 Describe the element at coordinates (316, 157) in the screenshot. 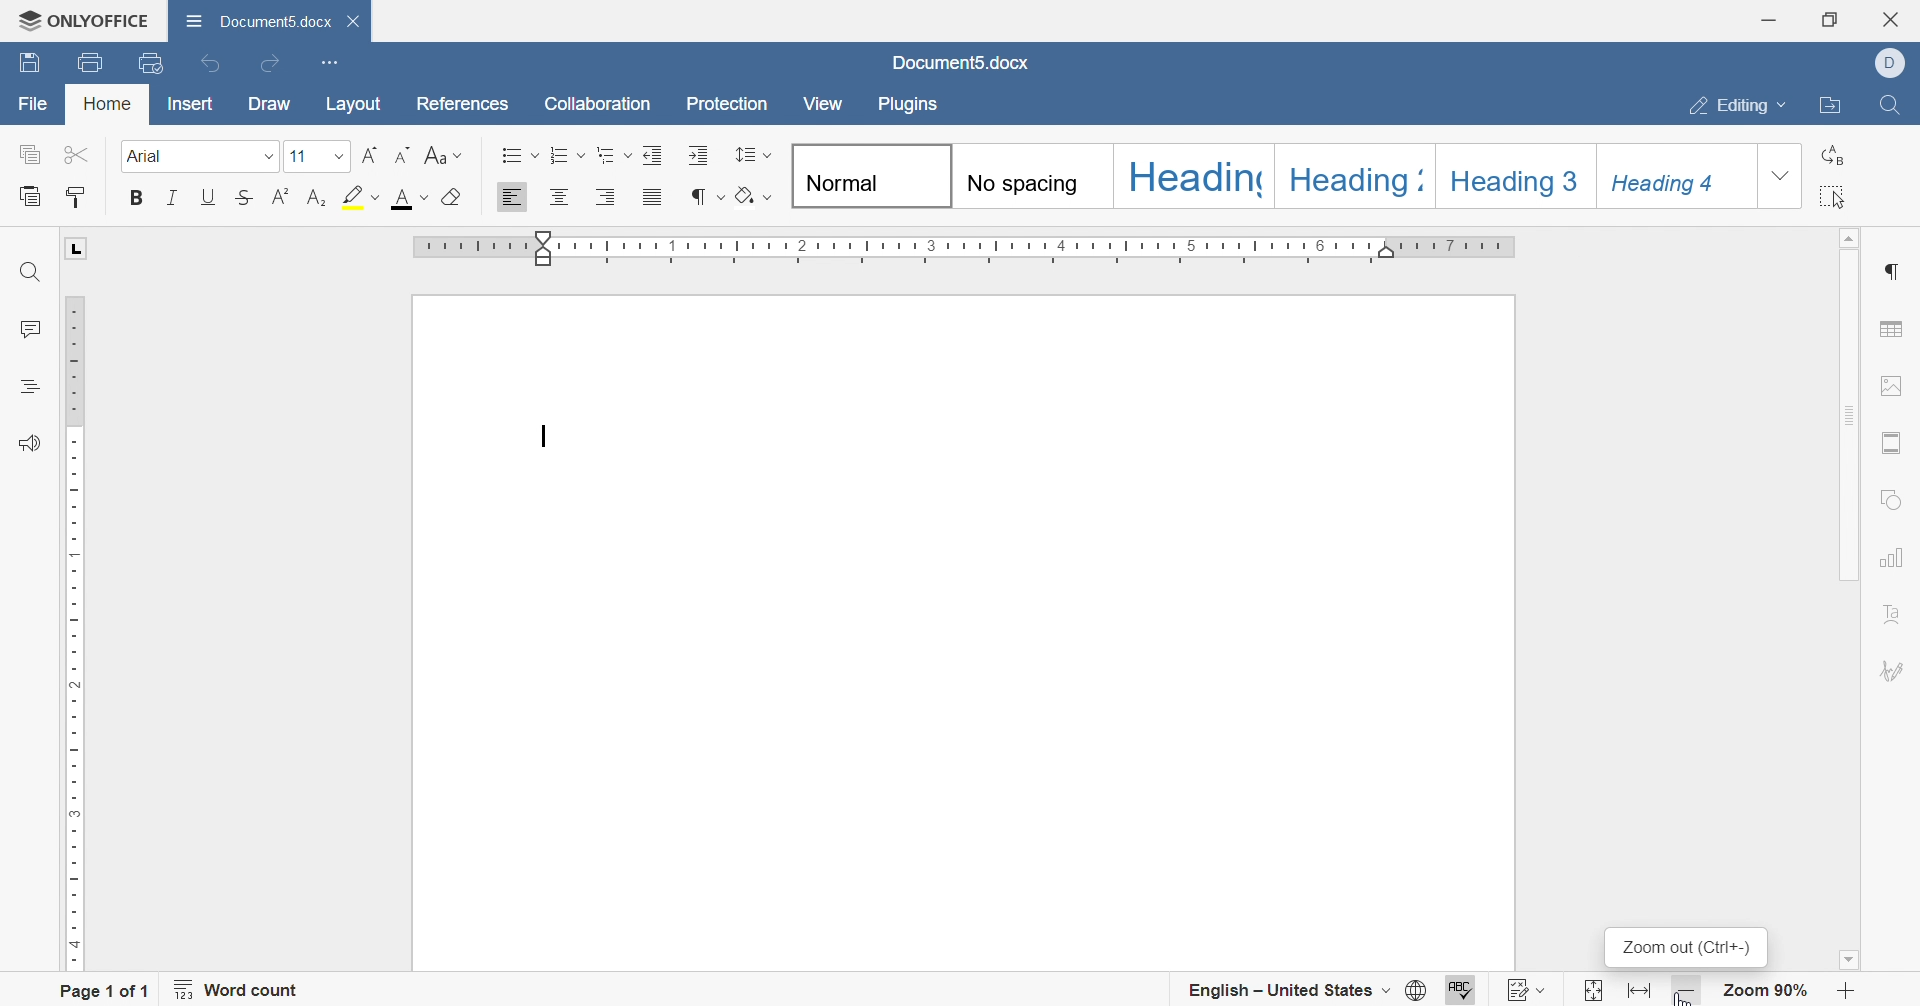

I see `font size` at that location.